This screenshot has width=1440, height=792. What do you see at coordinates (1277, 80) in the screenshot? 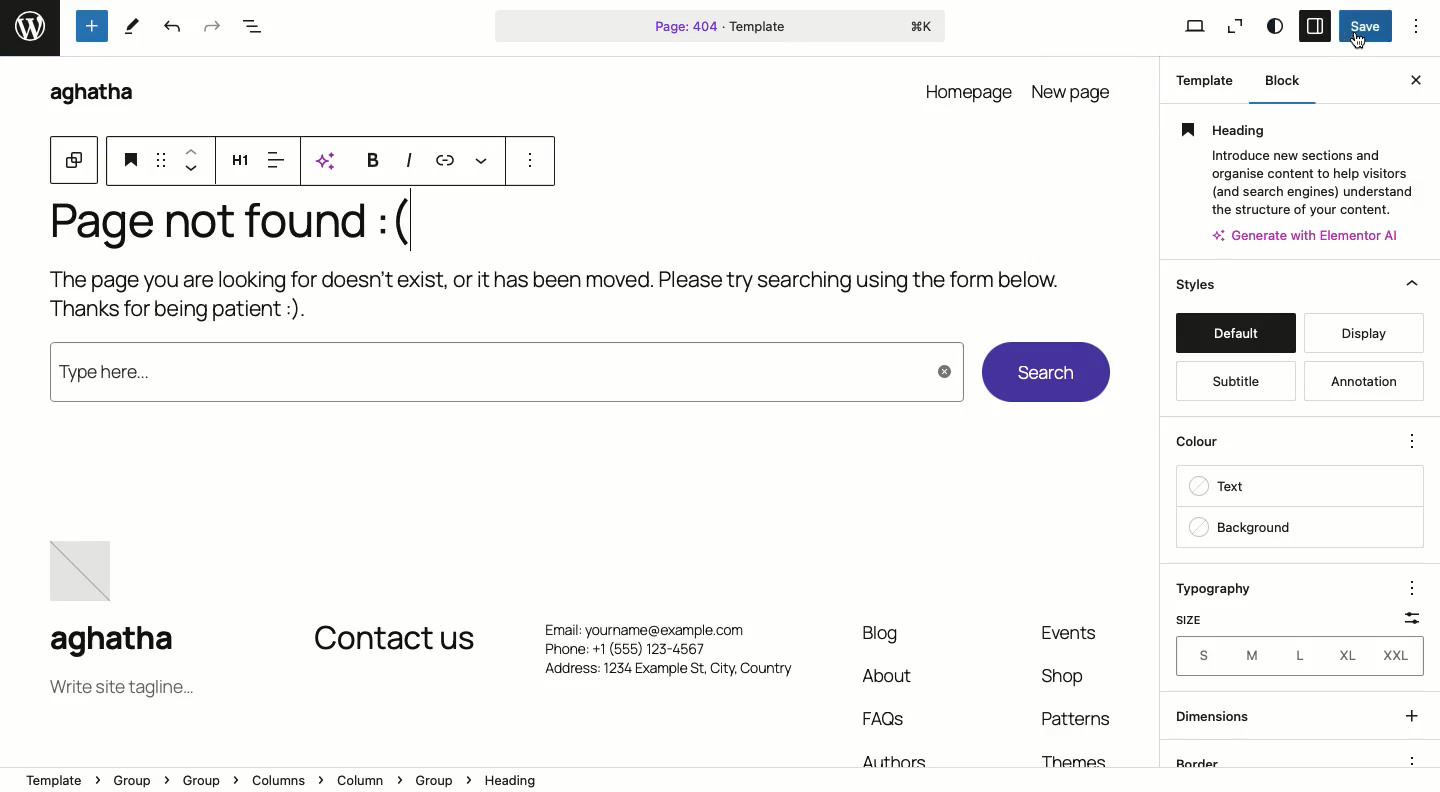
I see `Block` at bounding box center [1277, 80].